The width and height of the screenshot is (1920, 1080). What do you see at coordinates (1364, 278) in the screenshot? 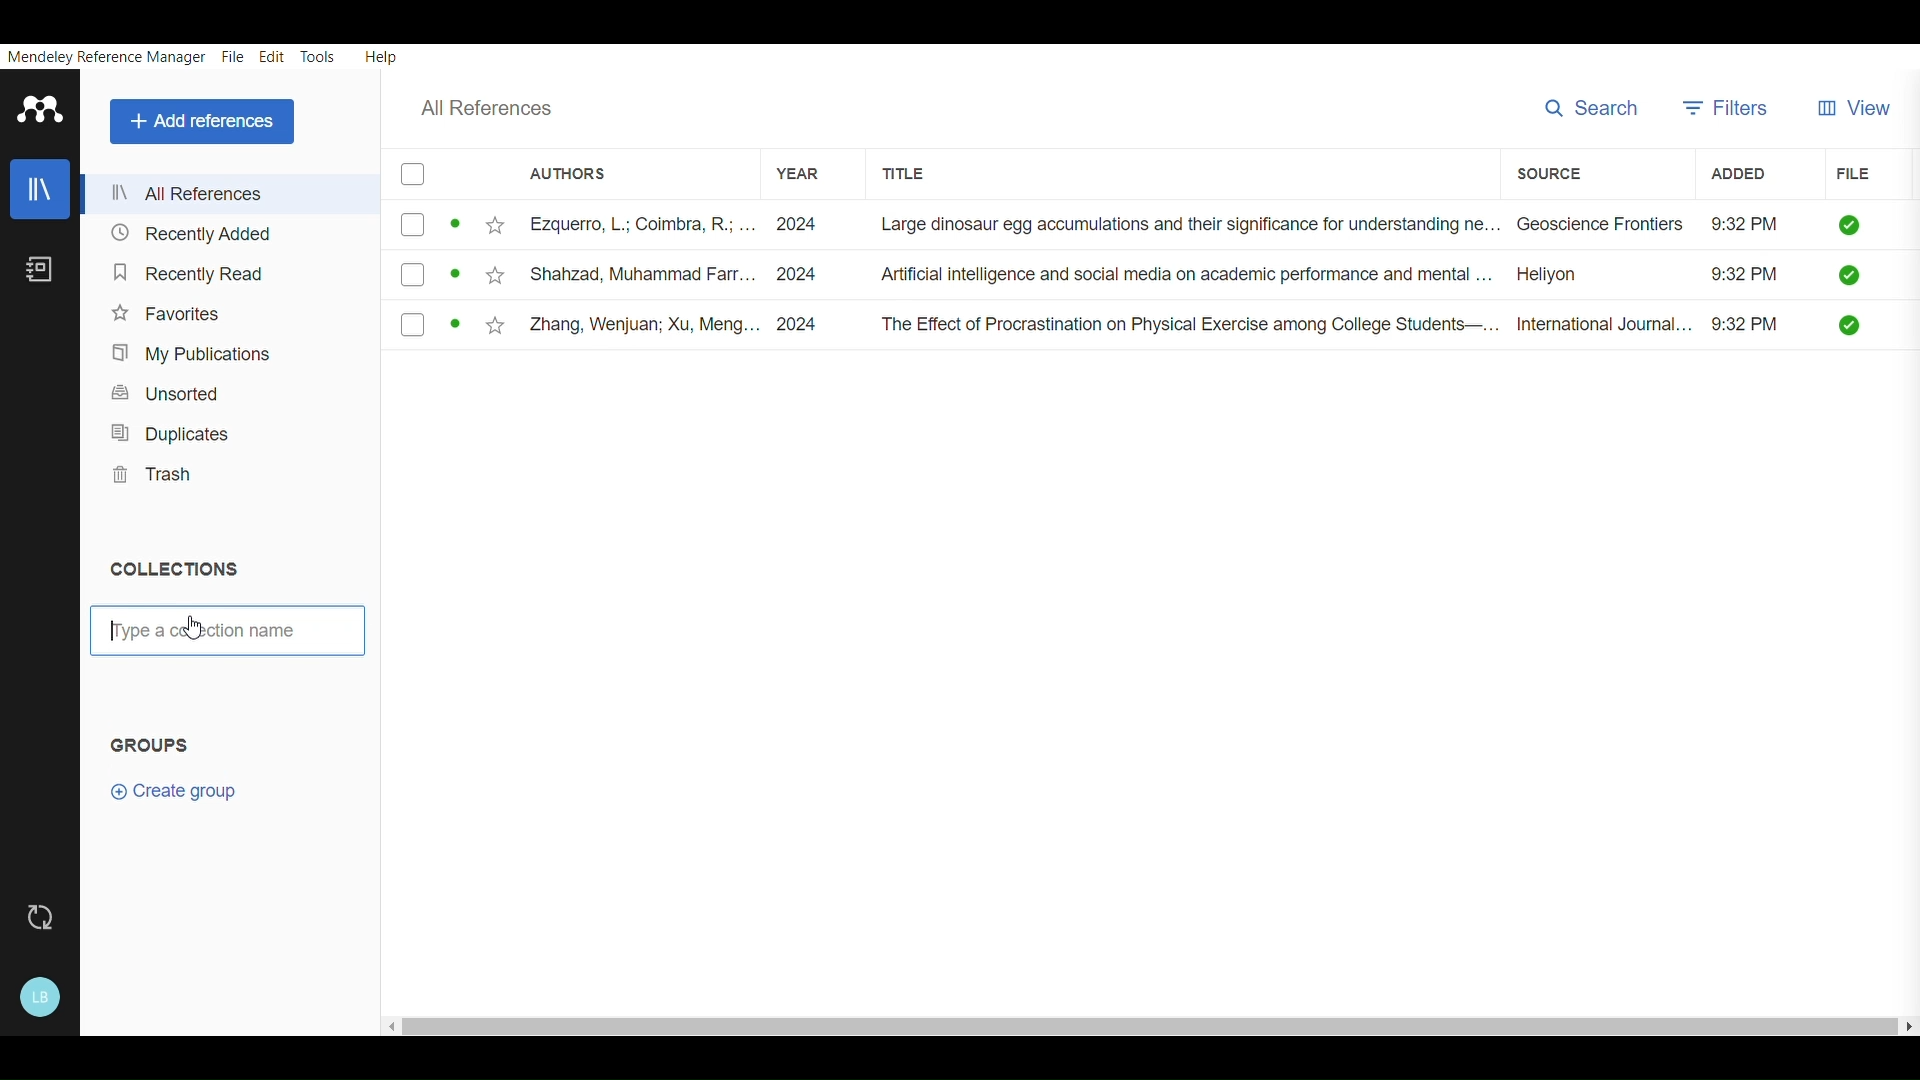
I see `Artificial intelligence and social media on academic performance and mental ...  Heliyon 9:32 PM Q` at bounding box center [1364, 278].